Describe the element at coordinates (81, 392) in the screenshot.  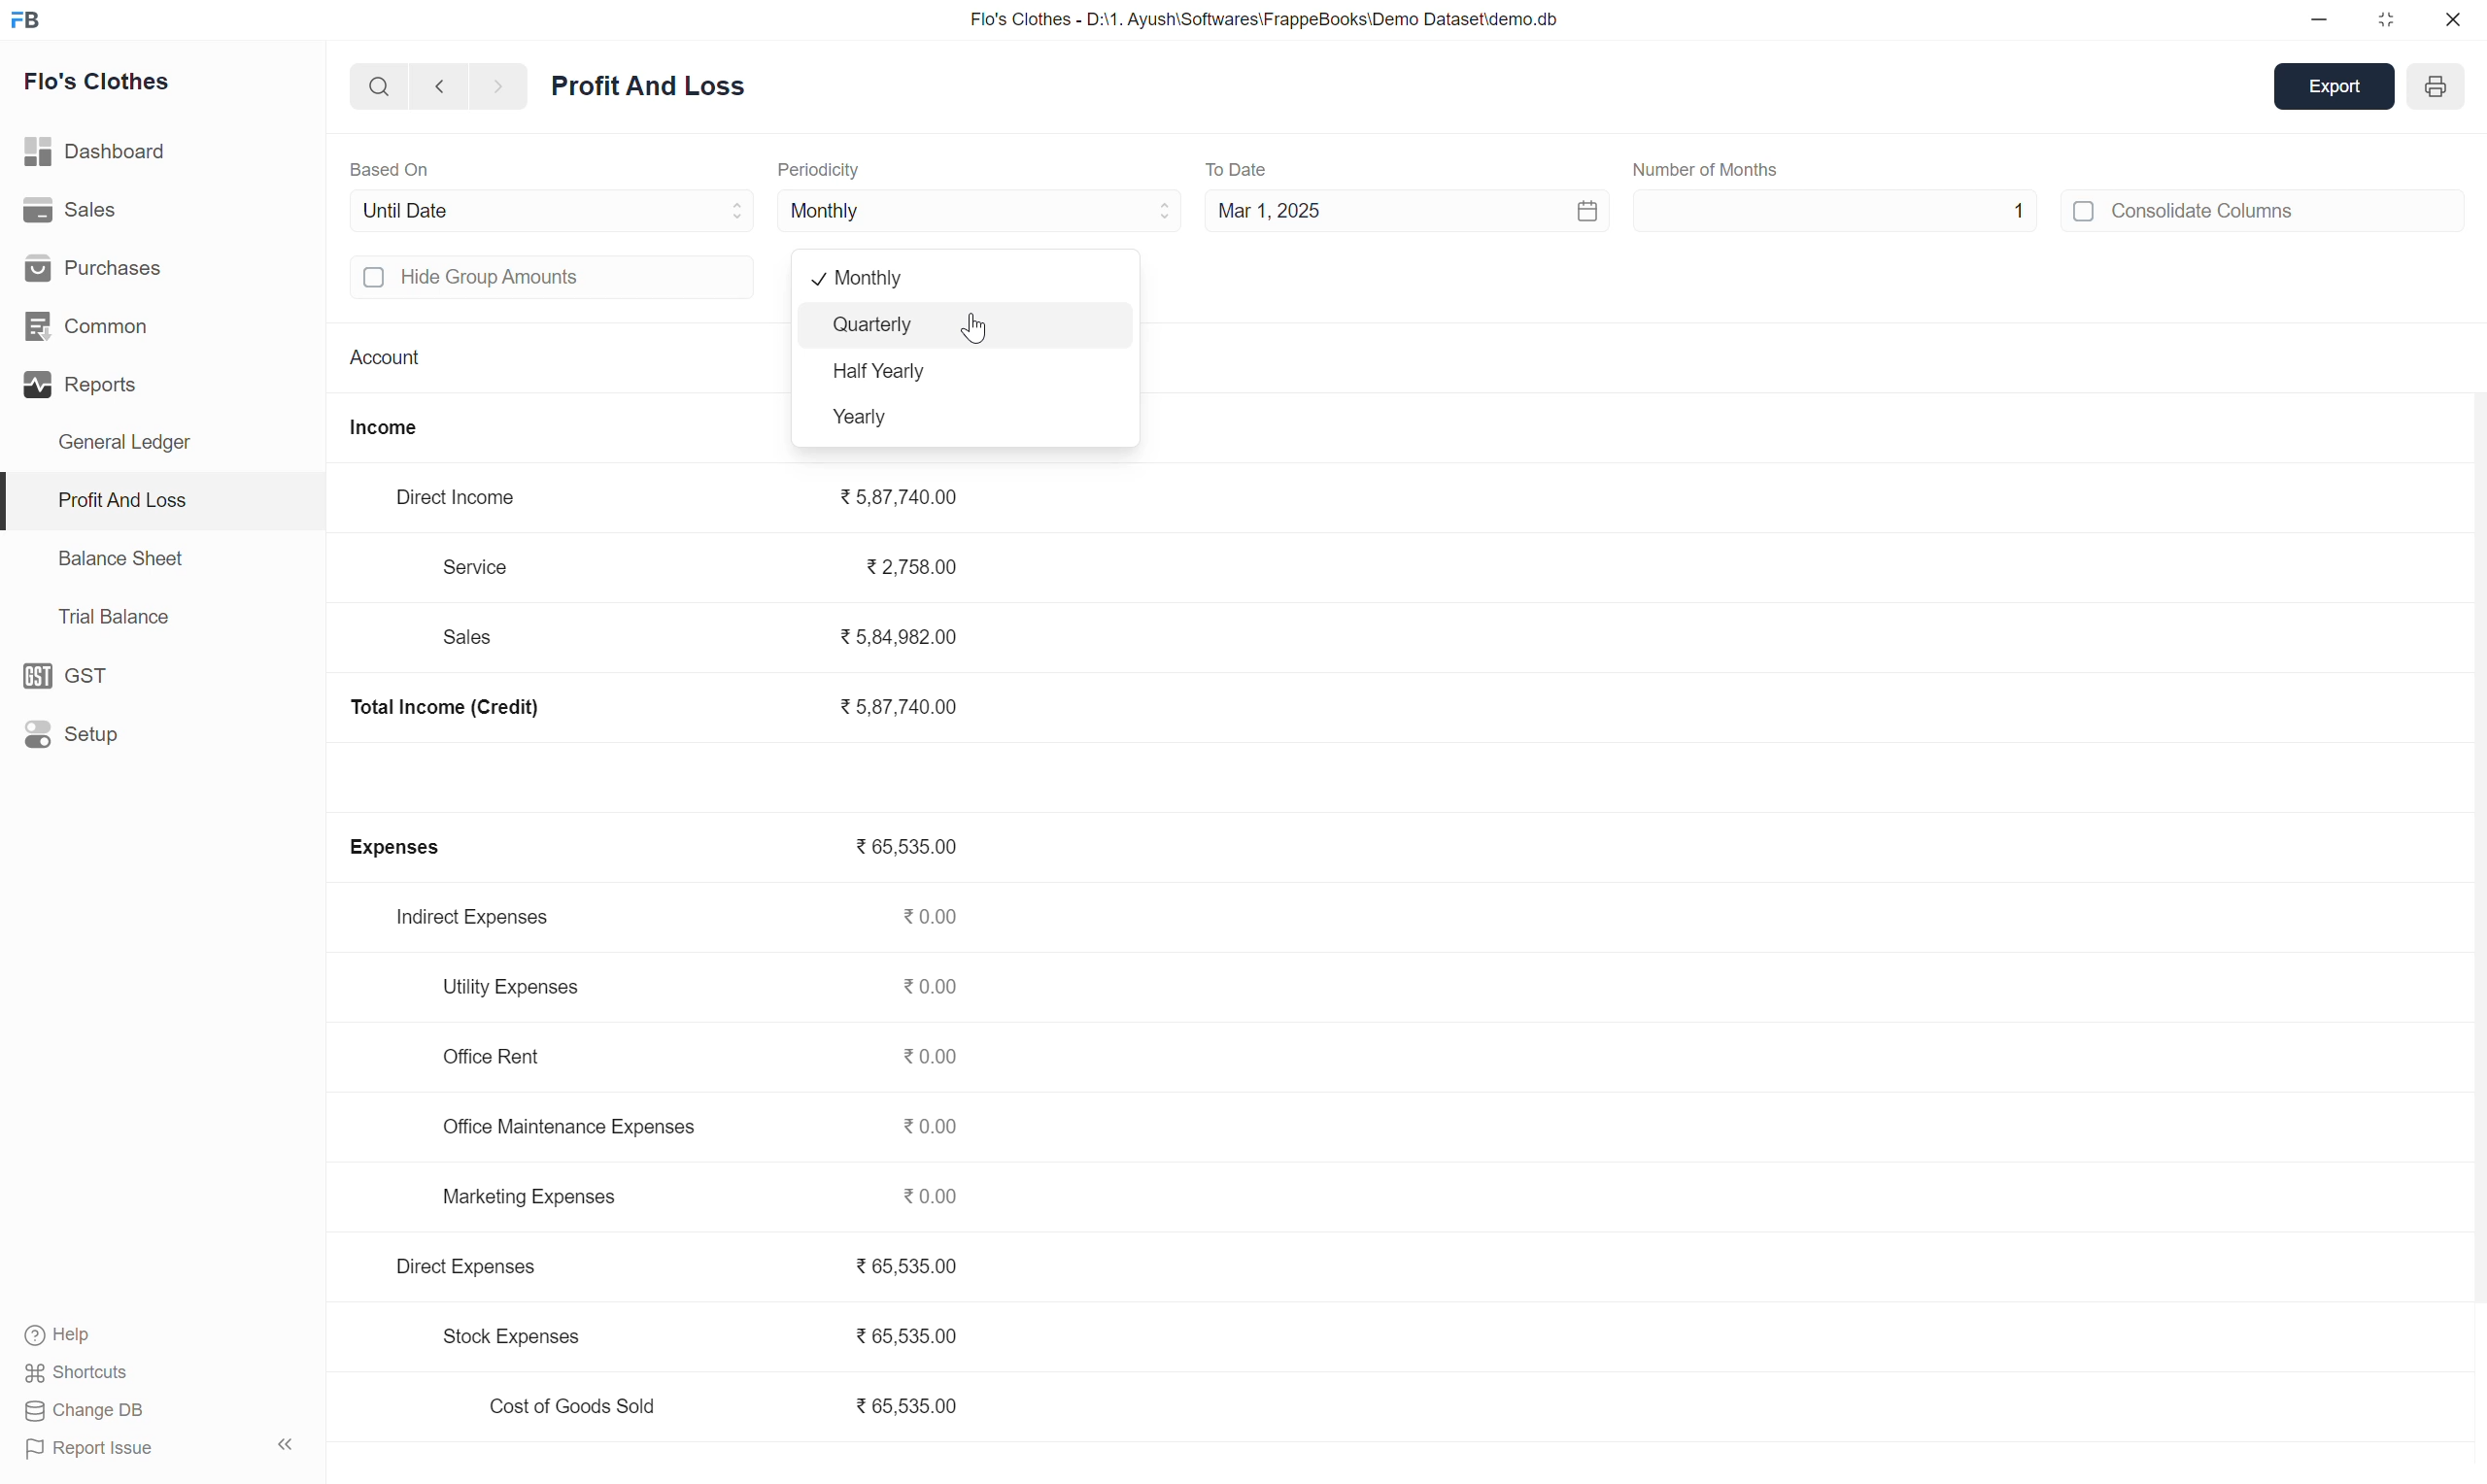
I see `Reports` at that location.